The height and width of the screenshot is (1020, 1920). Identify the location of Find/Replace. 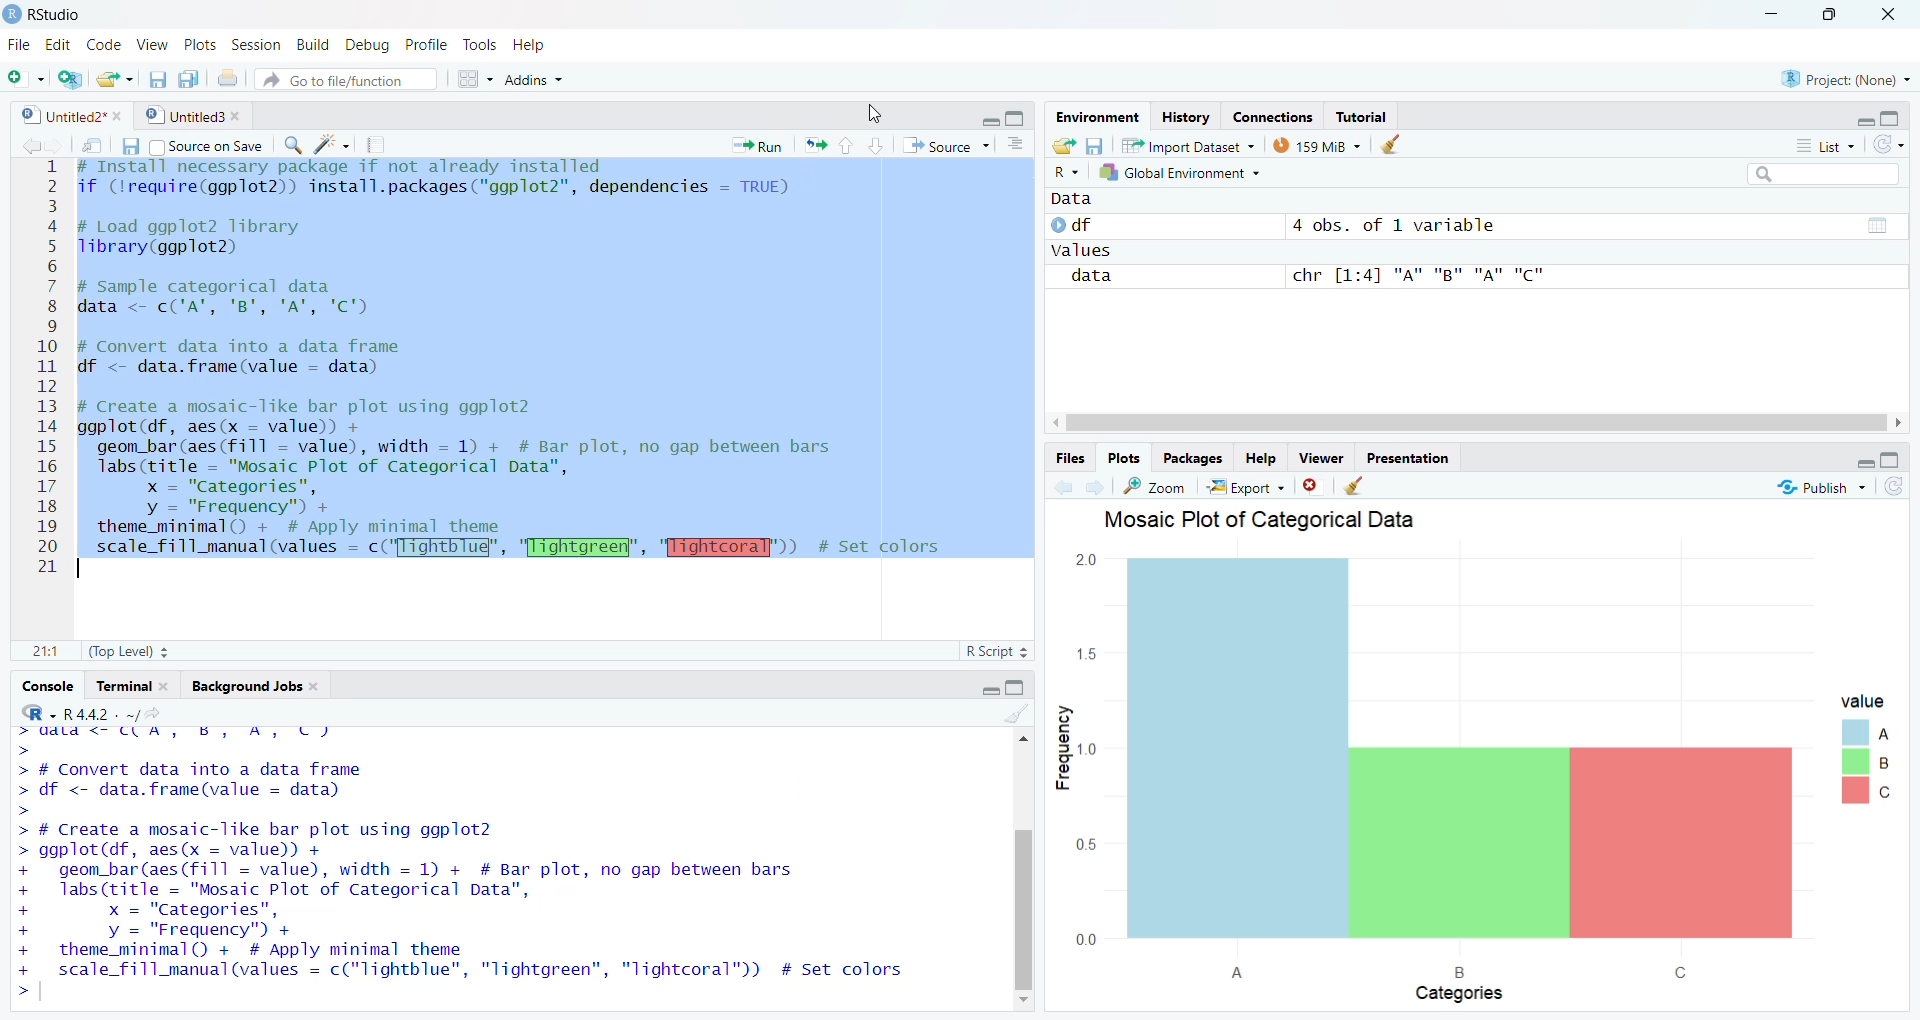
(292, 144).